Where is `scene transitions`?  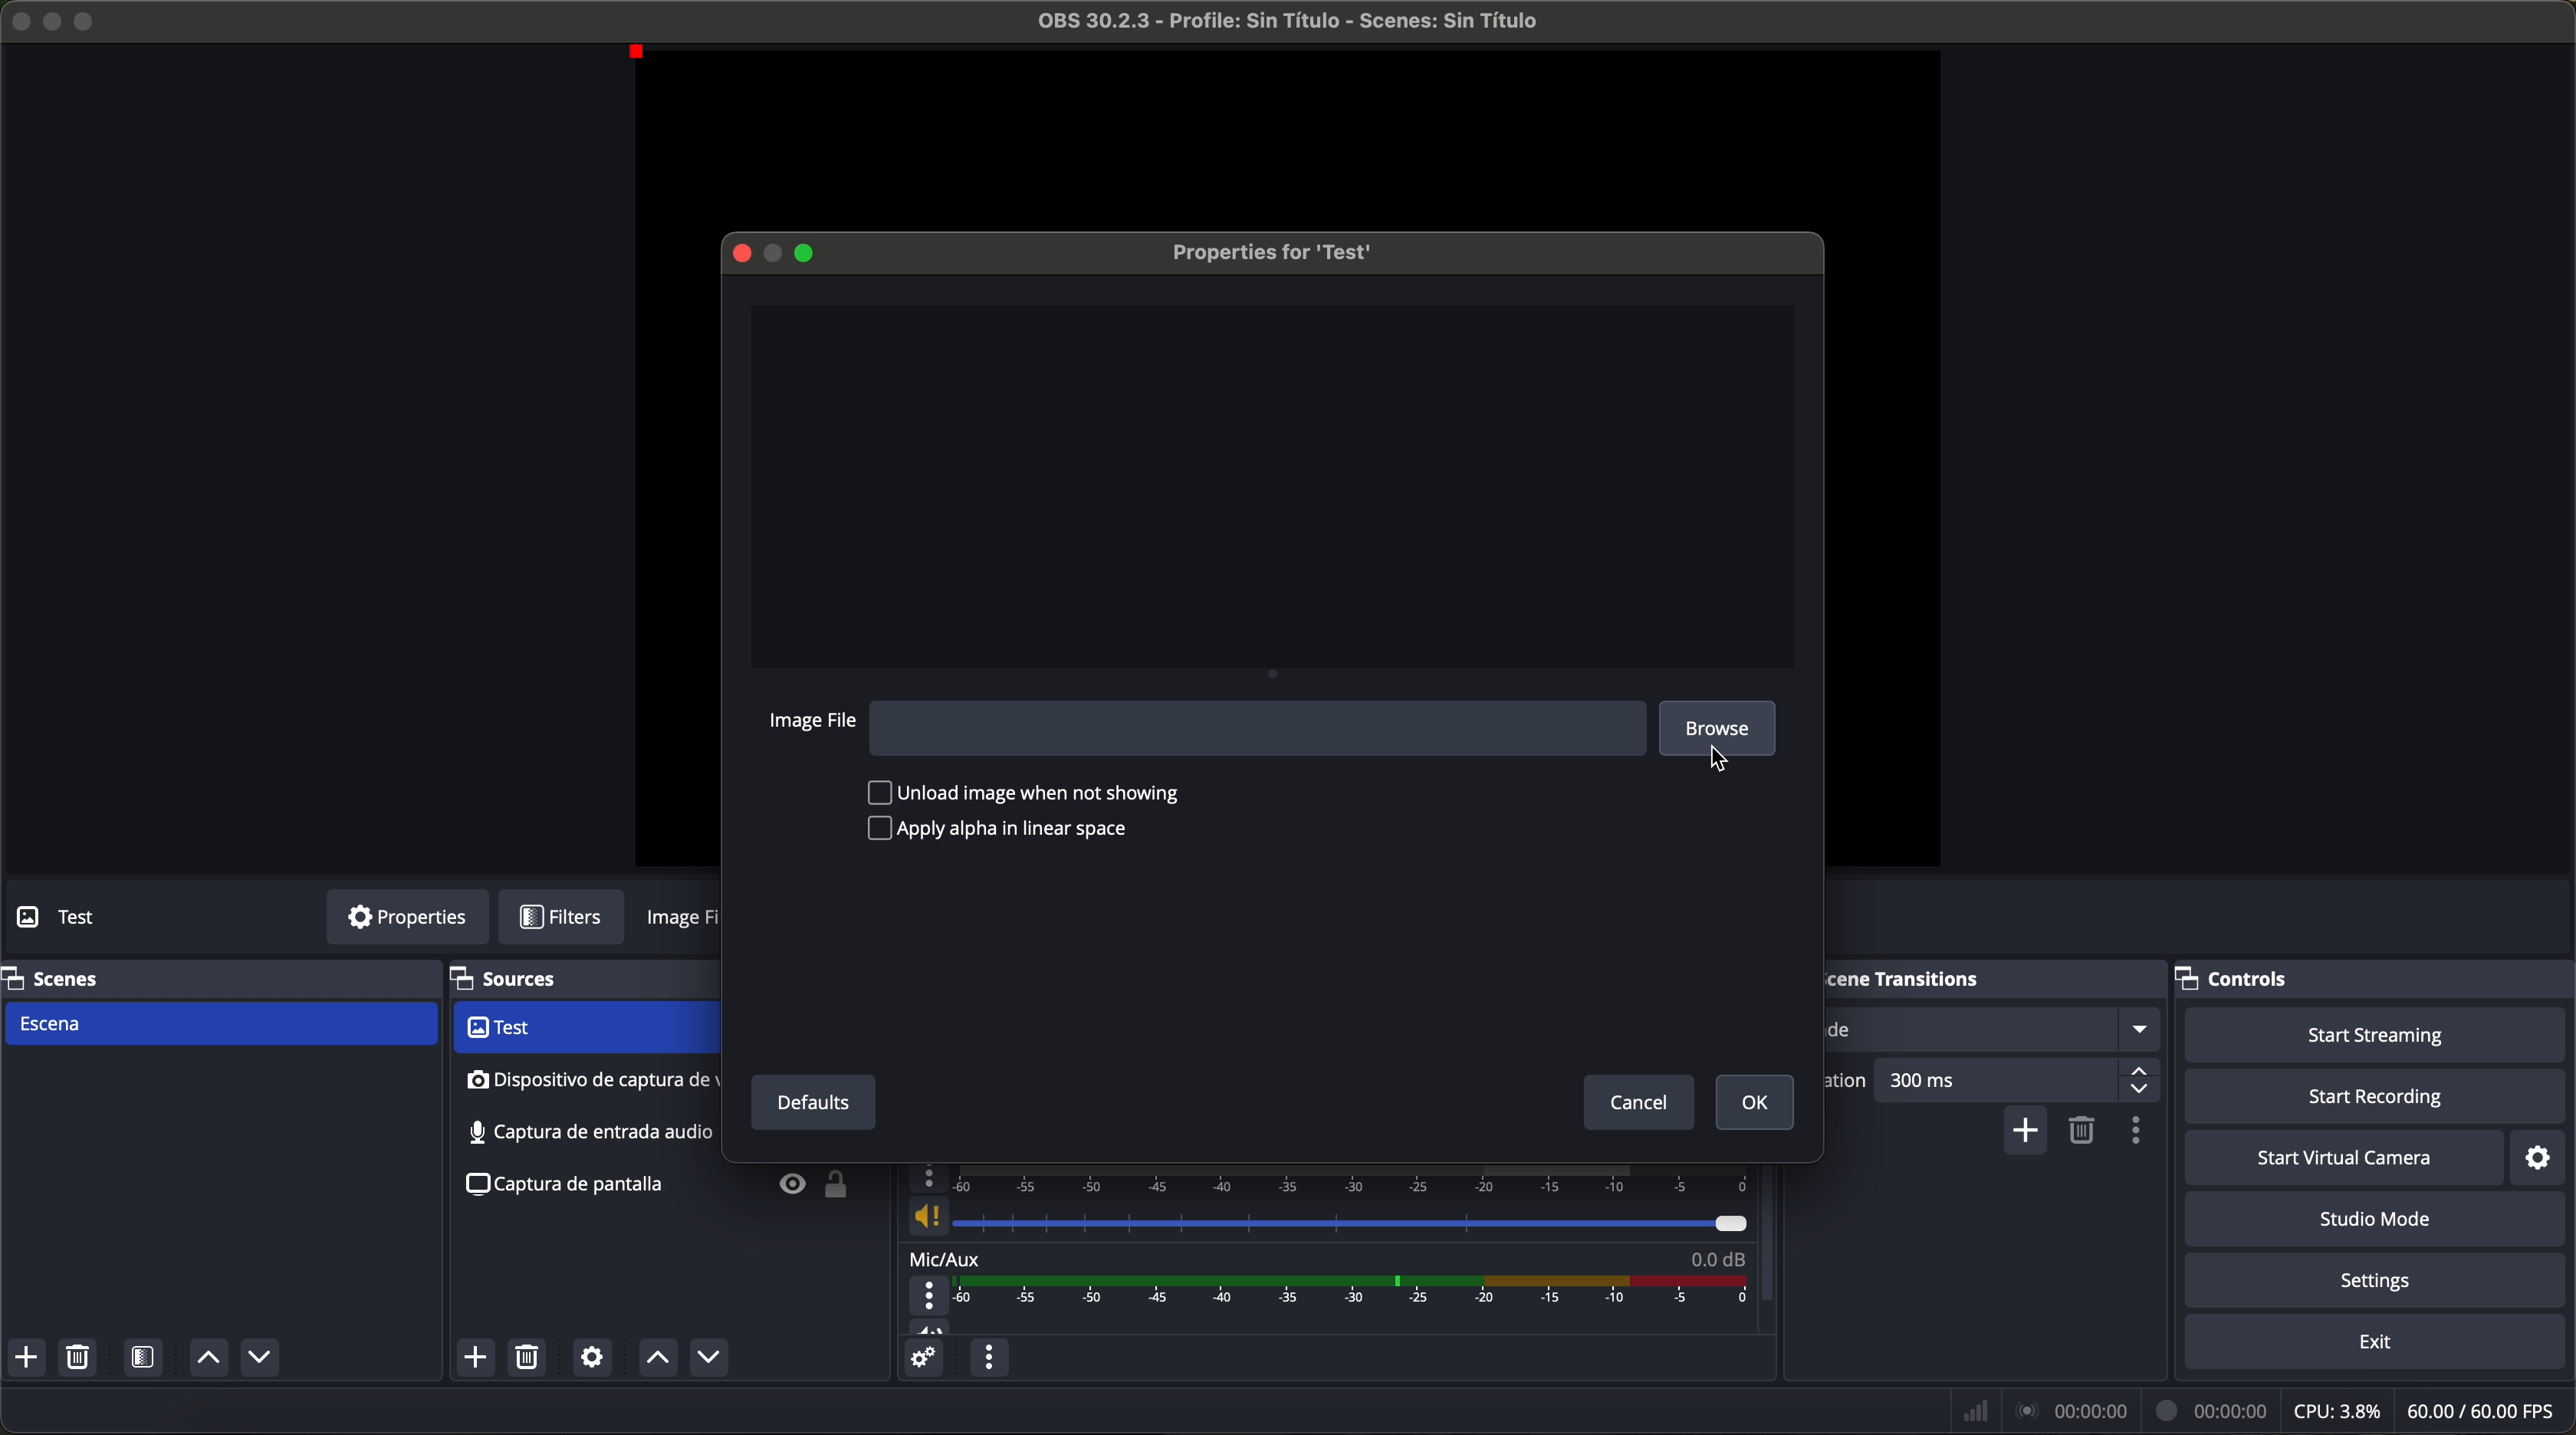 scene transitions is located at coordinates (1933, 978).